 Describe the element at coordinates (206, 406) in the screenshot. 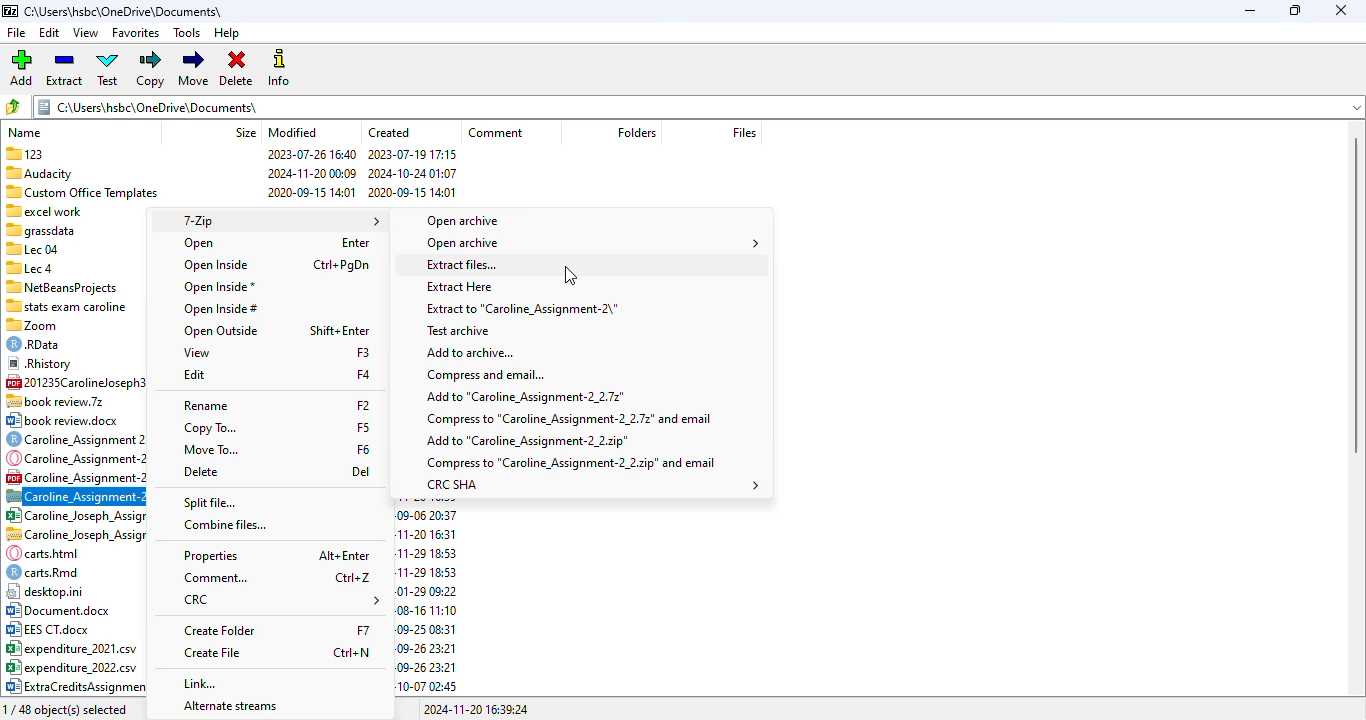

I see `rename` at that location.